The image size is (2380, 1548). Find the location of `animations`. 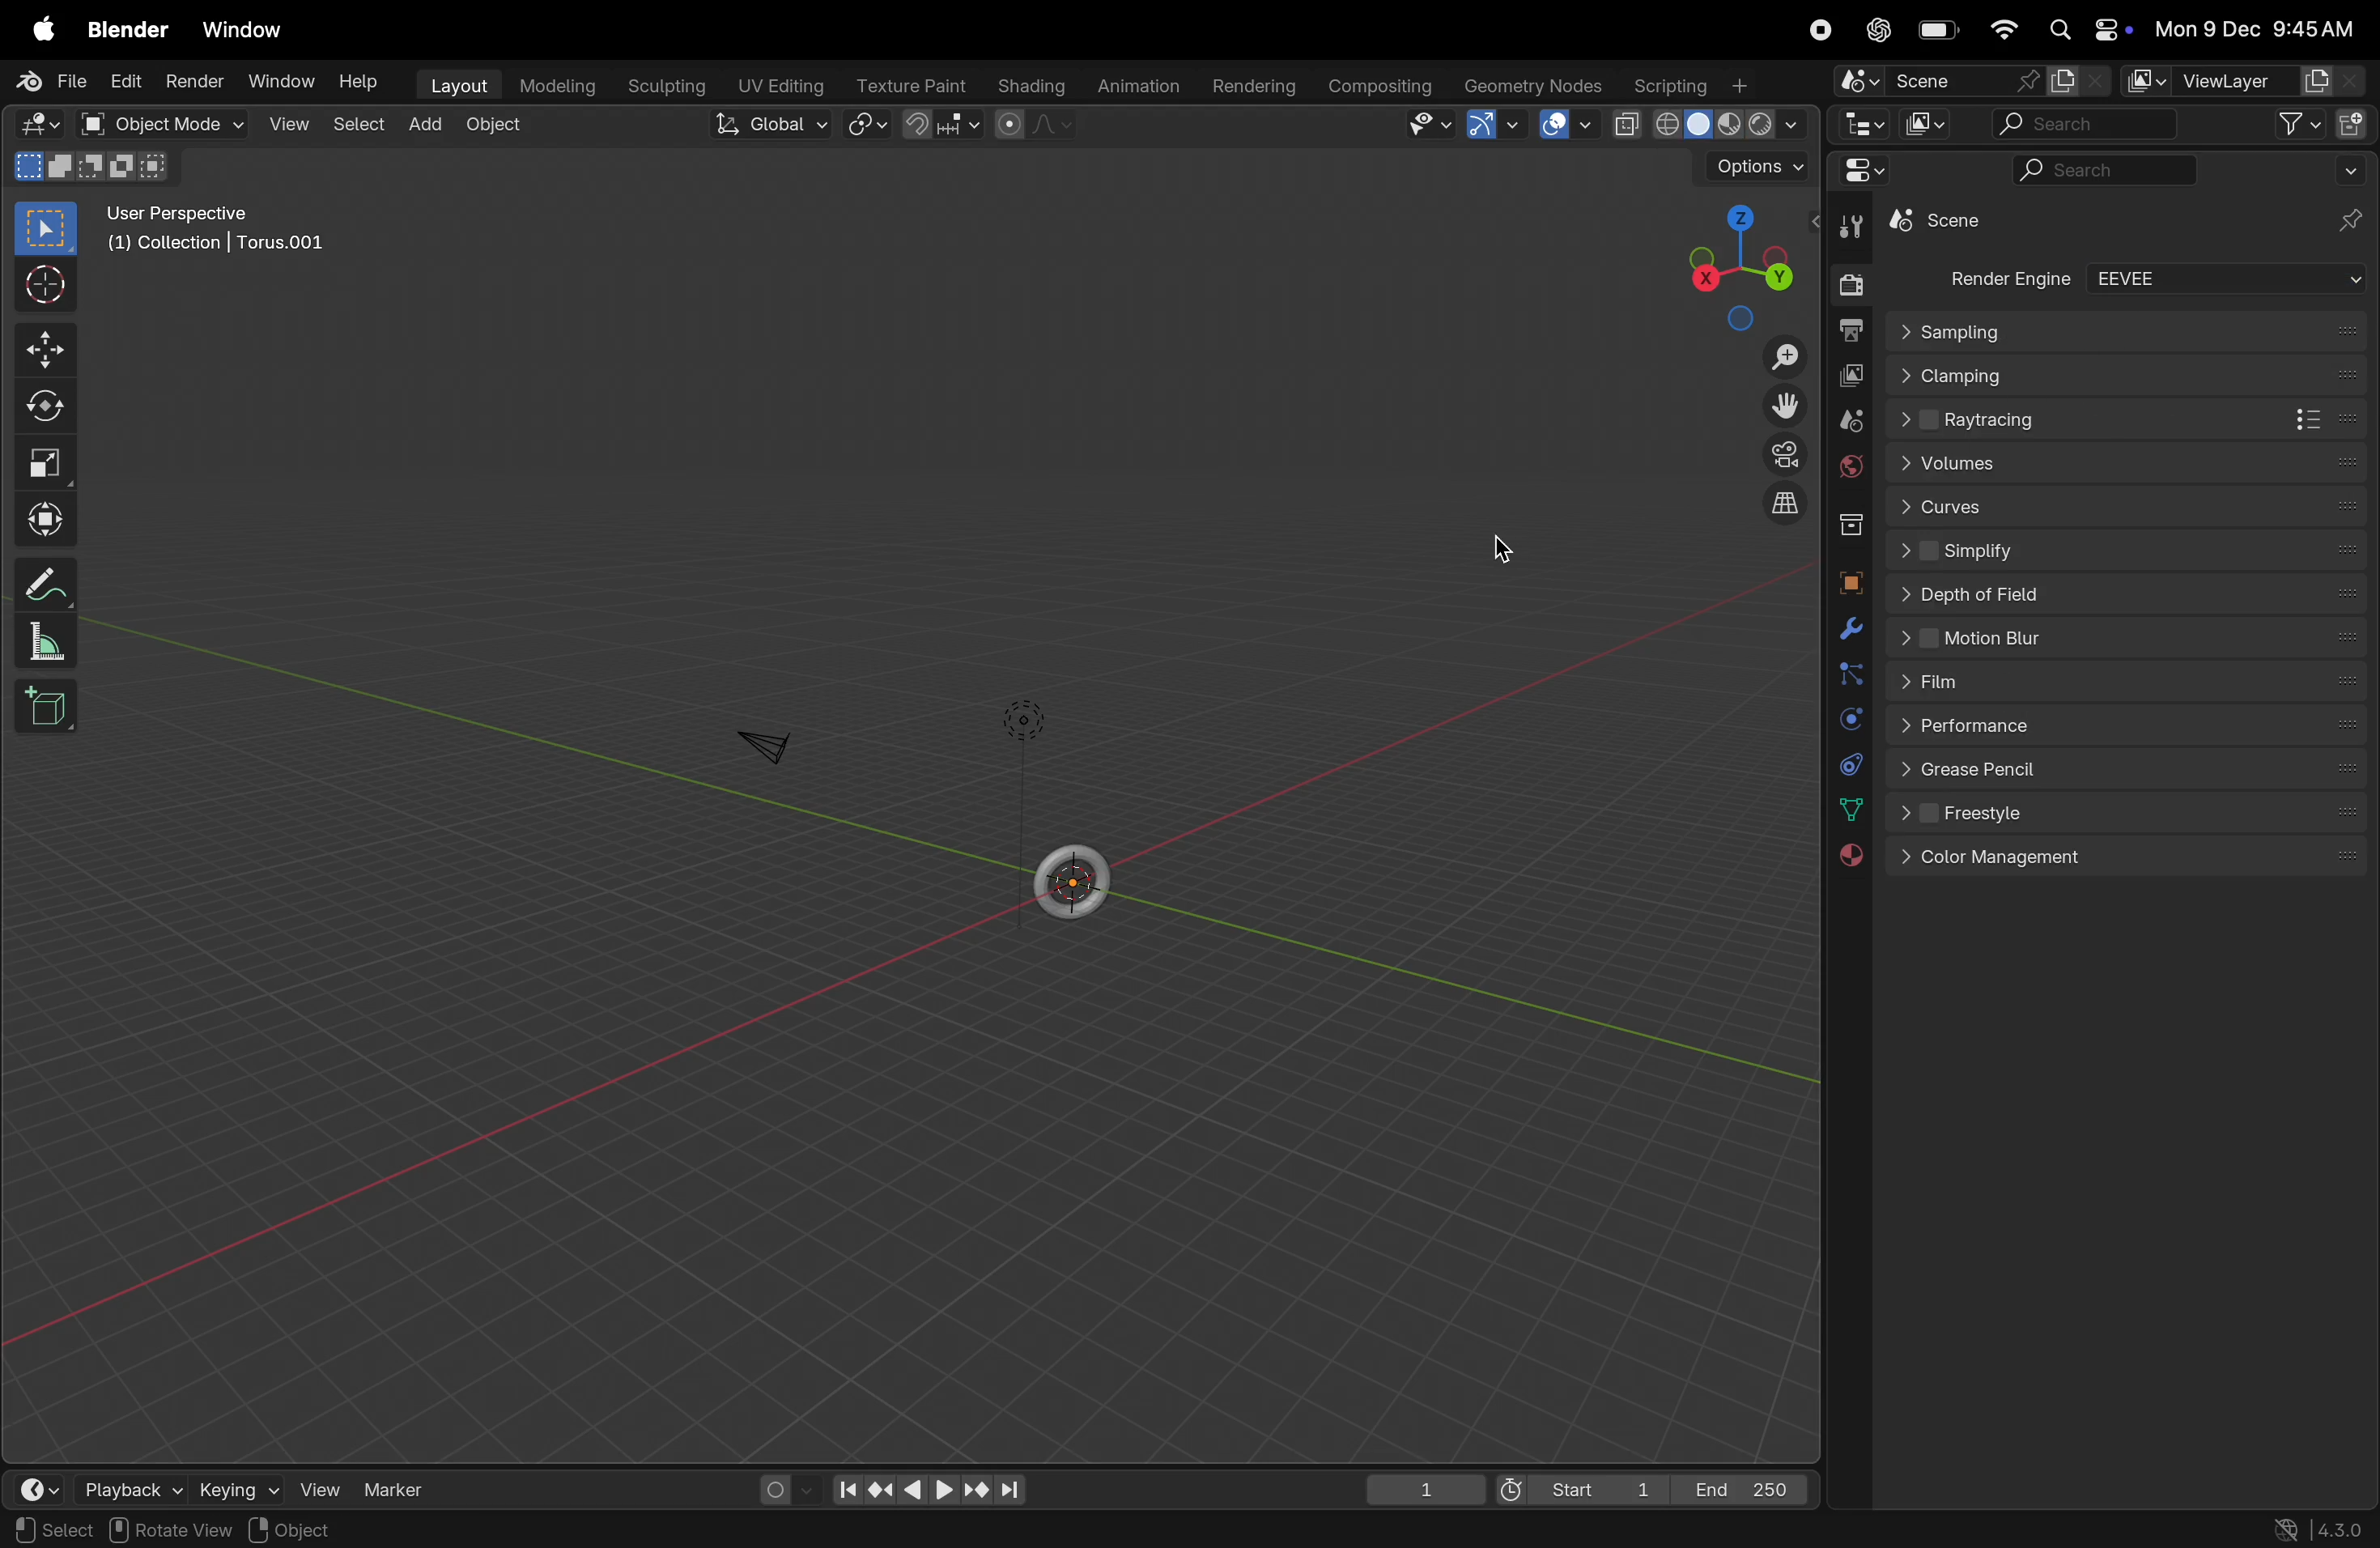

animations is located at coordinates (1141, 81).